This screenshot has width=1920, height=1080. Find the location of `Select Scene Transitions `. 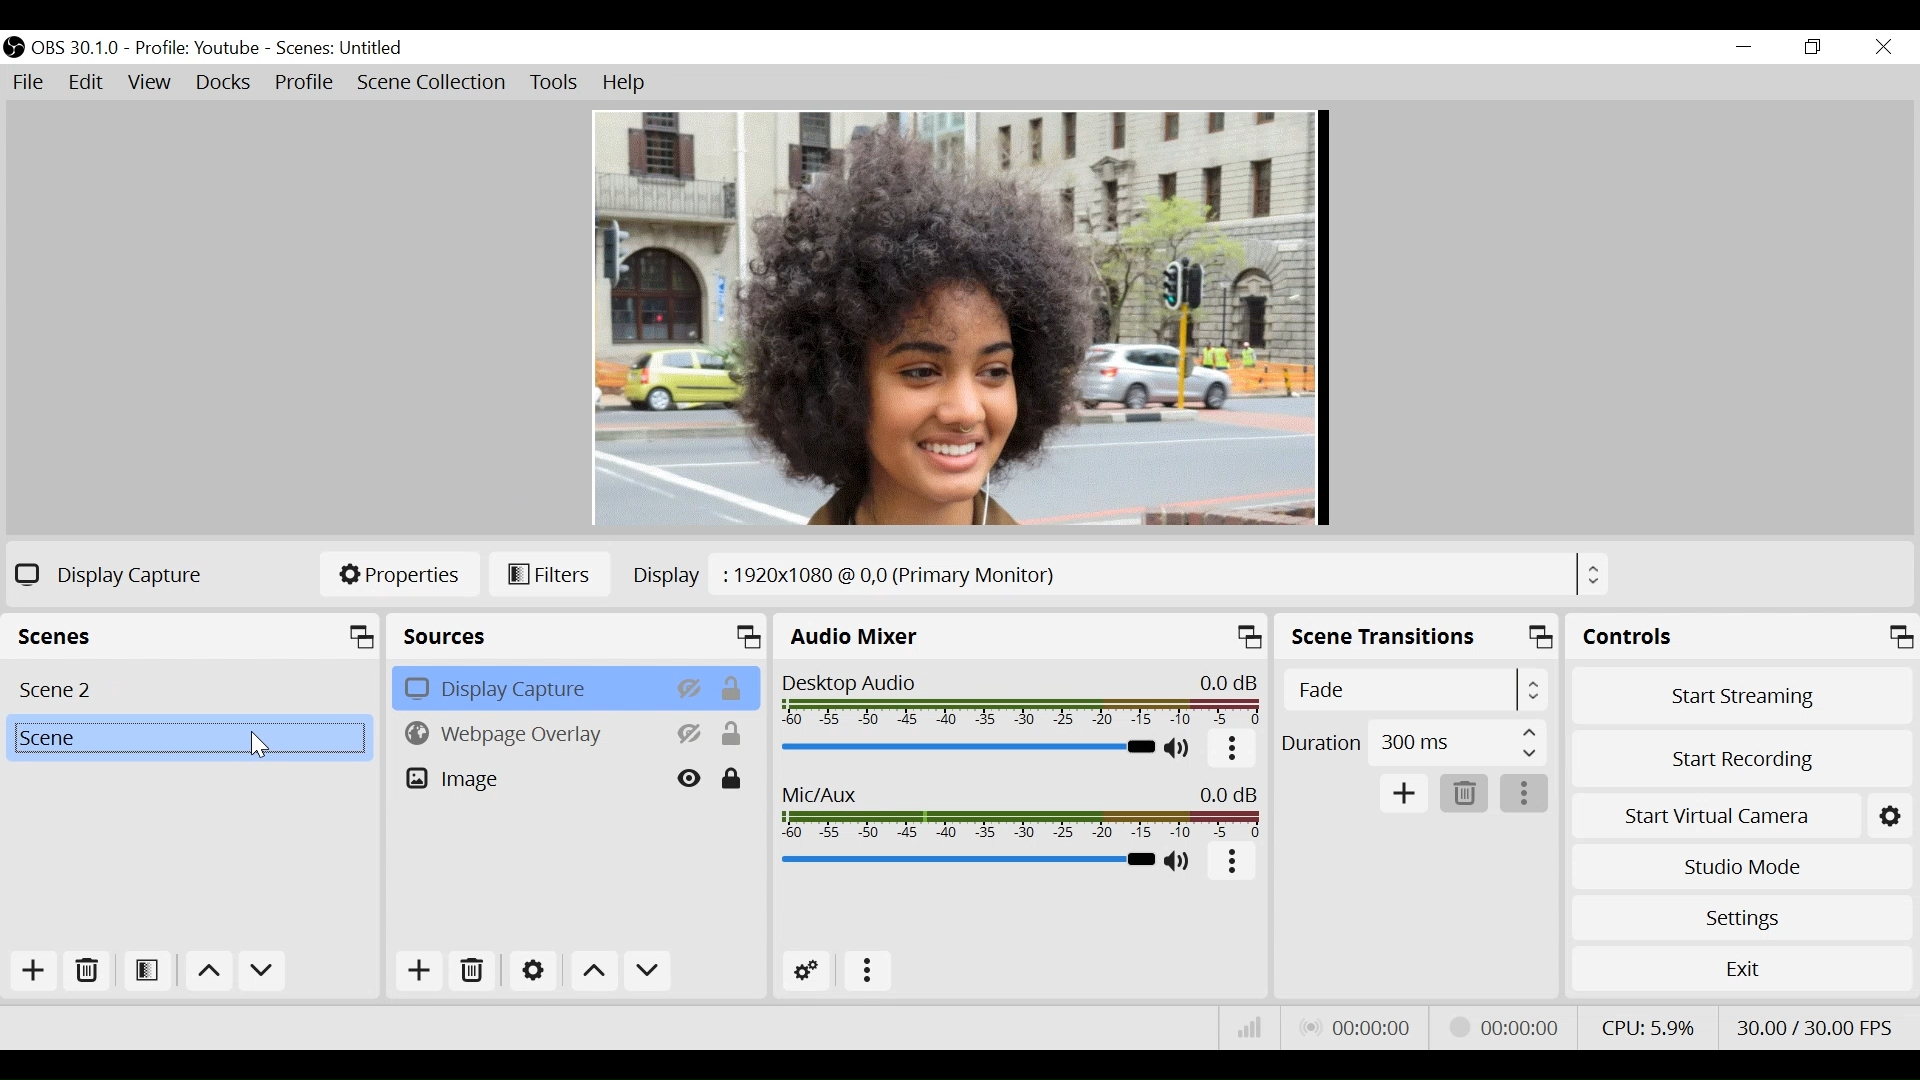

Select Scene Transitions  is located at coordinates (1413, 689).